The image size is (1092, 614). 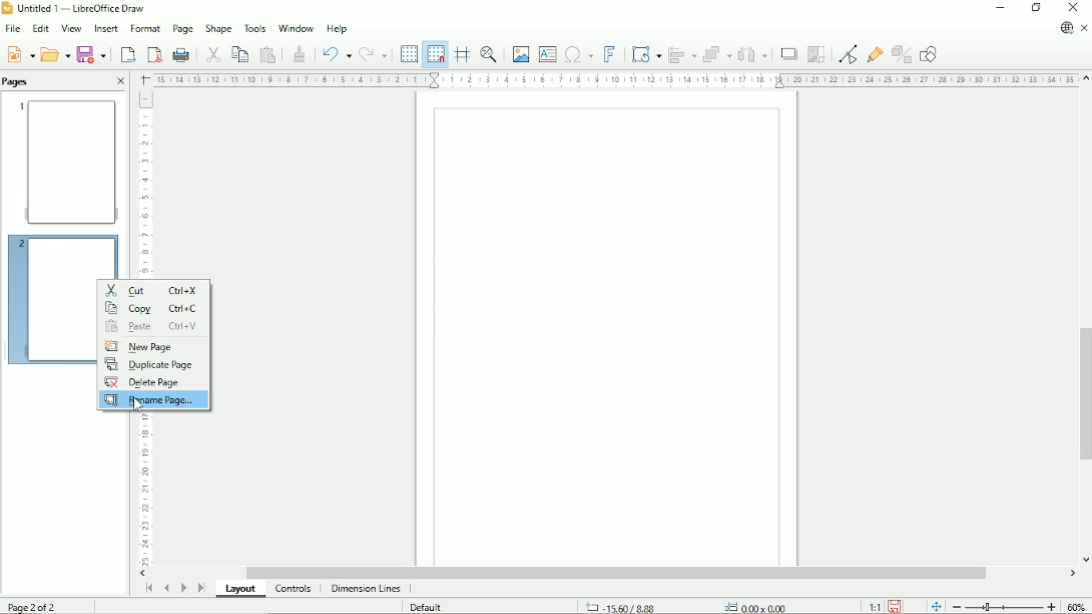 What do you see at coordinates (255, 27) in the screenshot?
I see `Tools` at bounding box center [255, 27].